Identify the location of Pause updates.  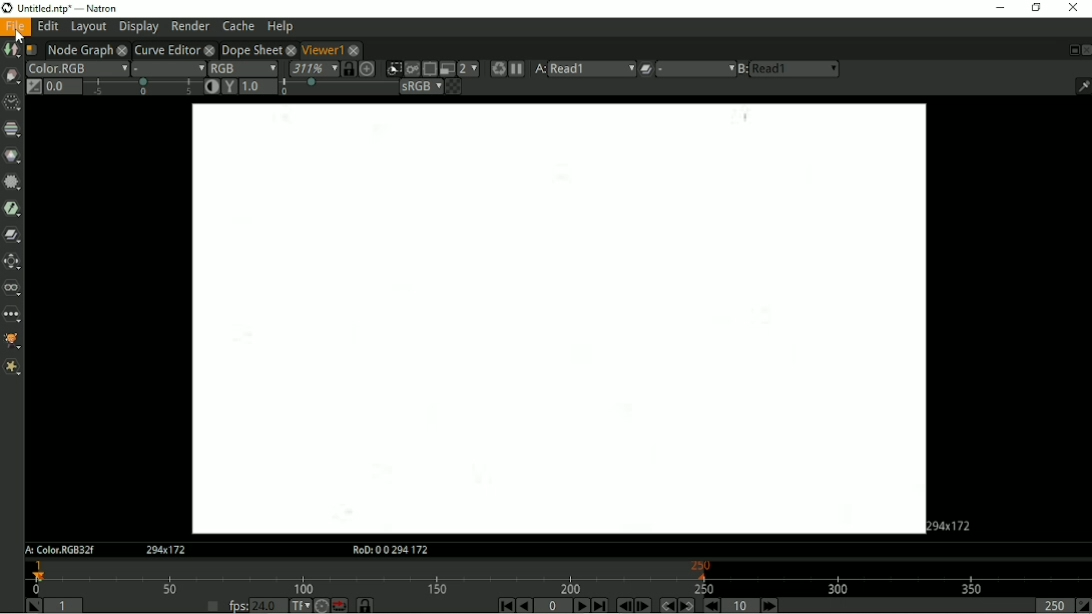
(515, 69).